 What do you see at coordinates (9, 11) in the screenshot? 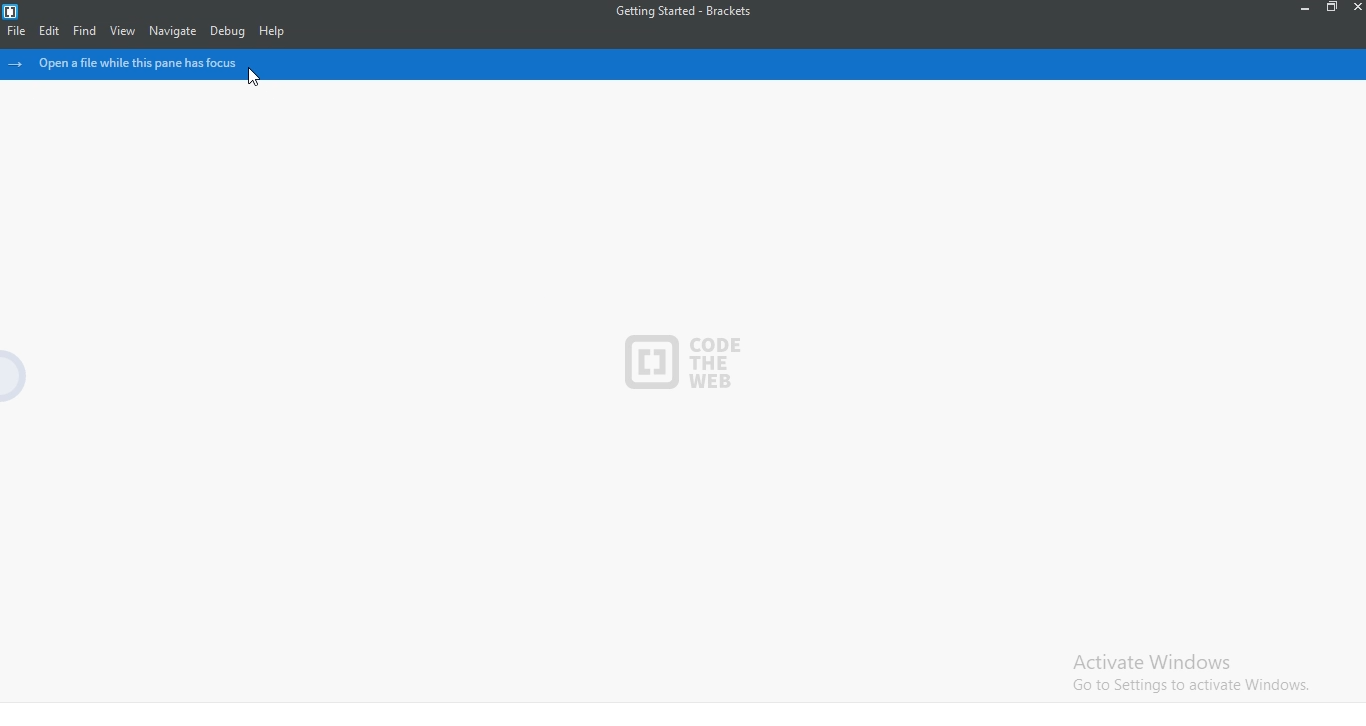
I see `Logo` at bounding box center [9, 11].